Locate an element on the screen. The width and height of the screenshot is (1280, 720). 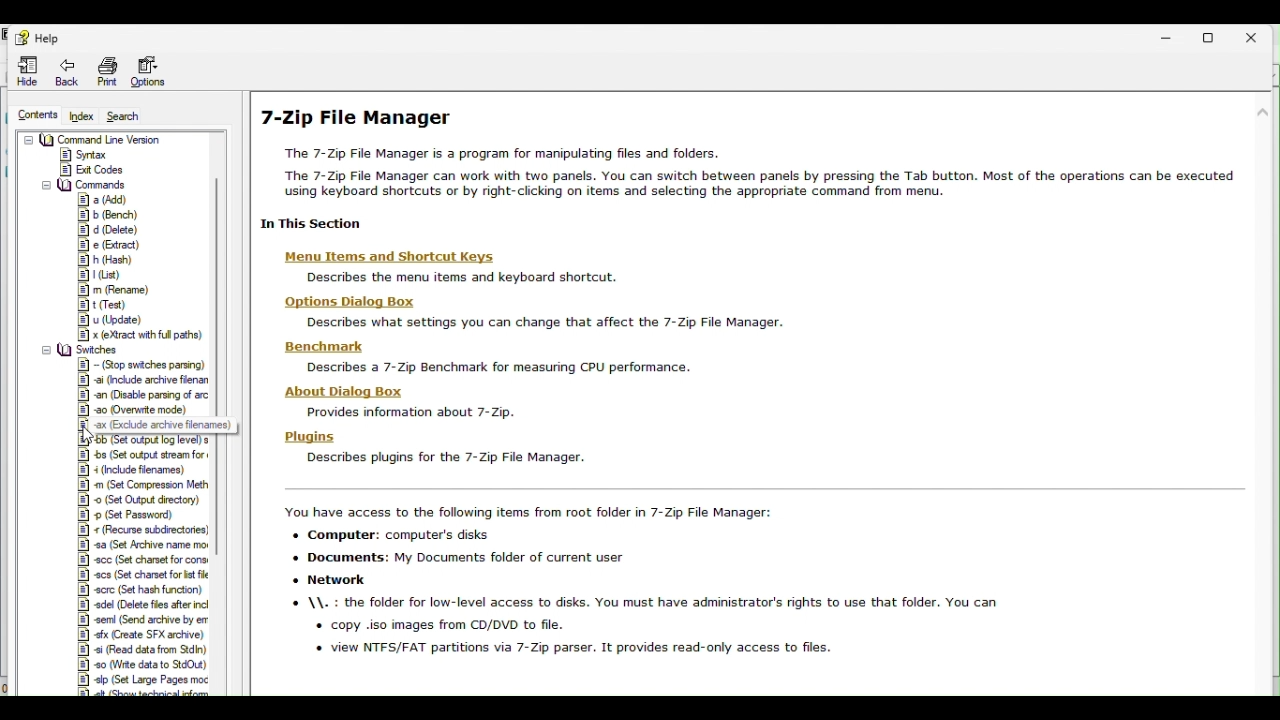
8] t (Test) is located at coordinates (105, 304).